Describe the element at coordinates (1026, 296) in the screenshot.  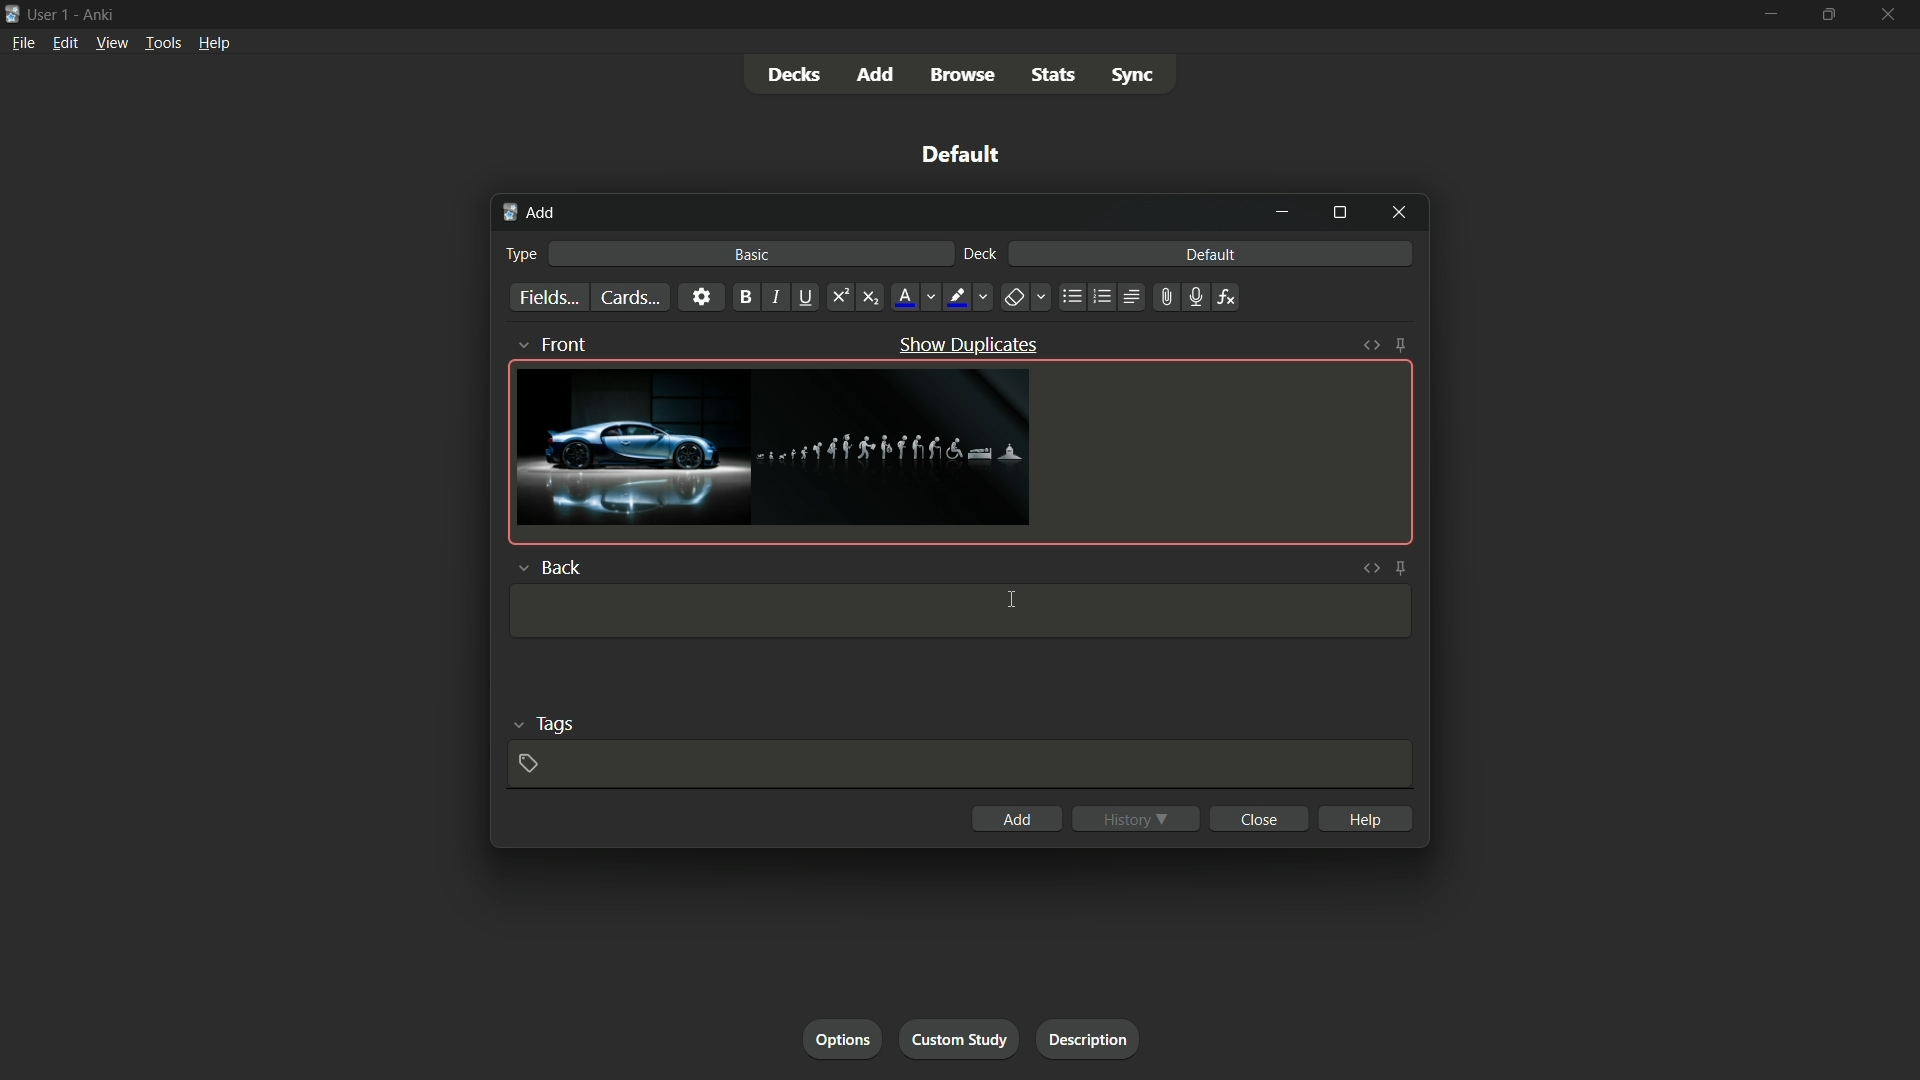
I see `remove formatting` at that location.